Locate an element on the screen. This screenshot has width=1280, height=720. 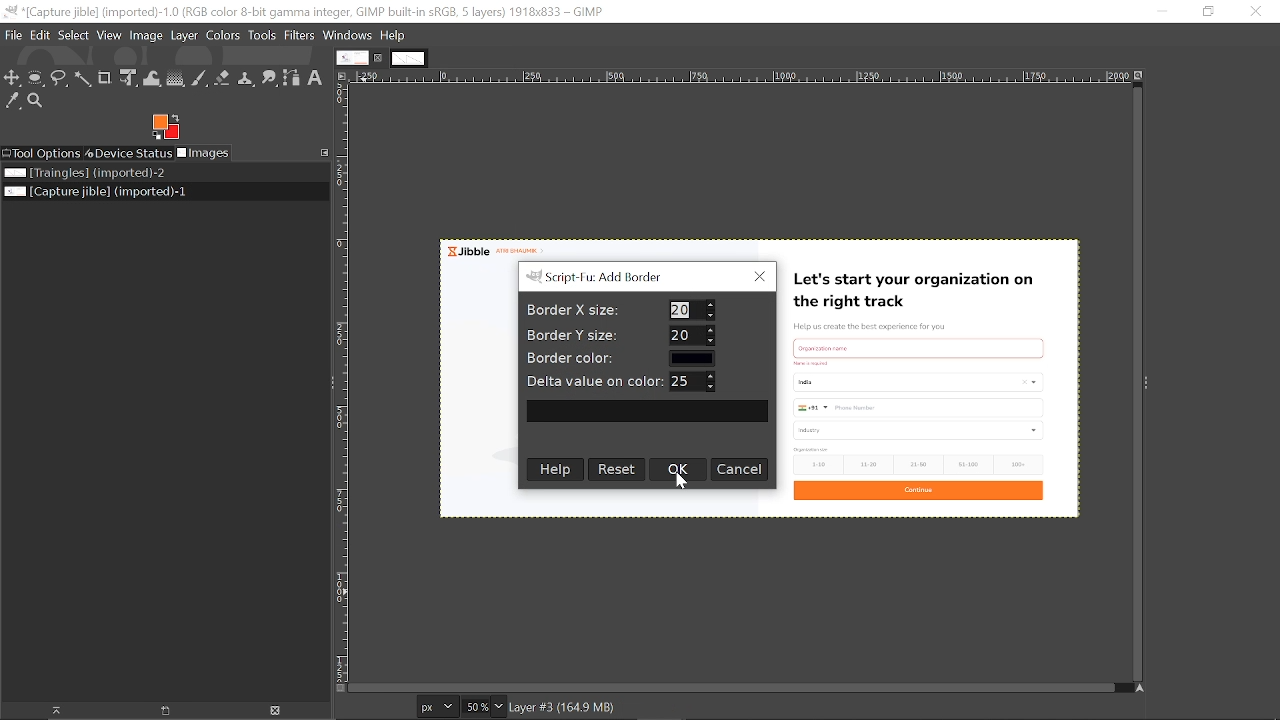
Continue is located at coordinates (921, 491).